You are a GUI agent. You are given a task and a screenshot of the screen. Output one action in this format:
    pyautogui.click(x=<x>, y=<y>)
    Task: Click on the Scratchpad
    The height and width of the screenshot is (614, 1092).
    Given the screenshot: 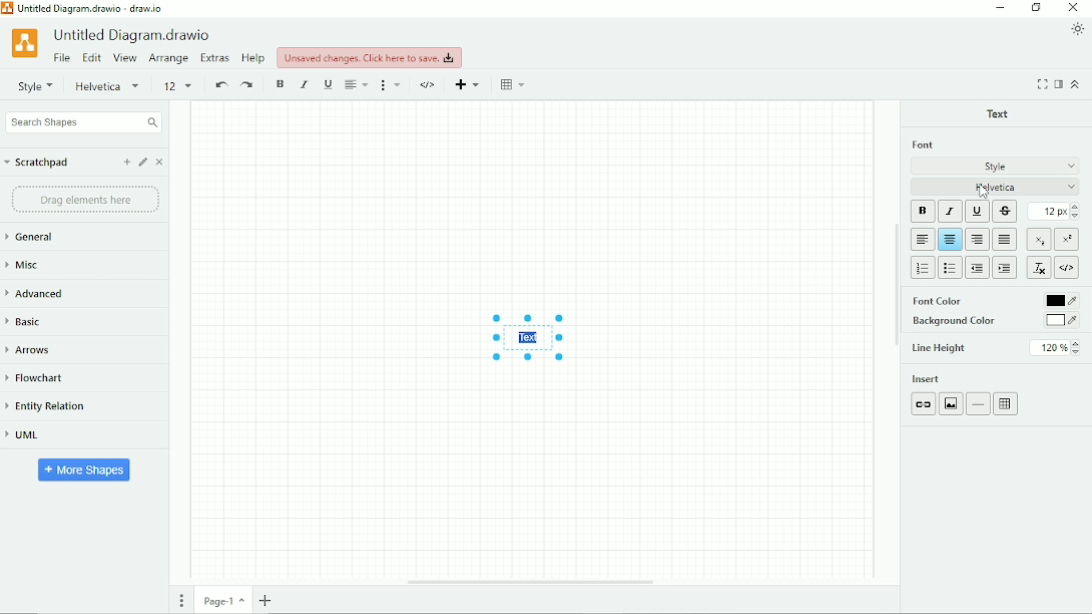 What is the action you would take?
    pyautogui.click(x=37, y=163)
    